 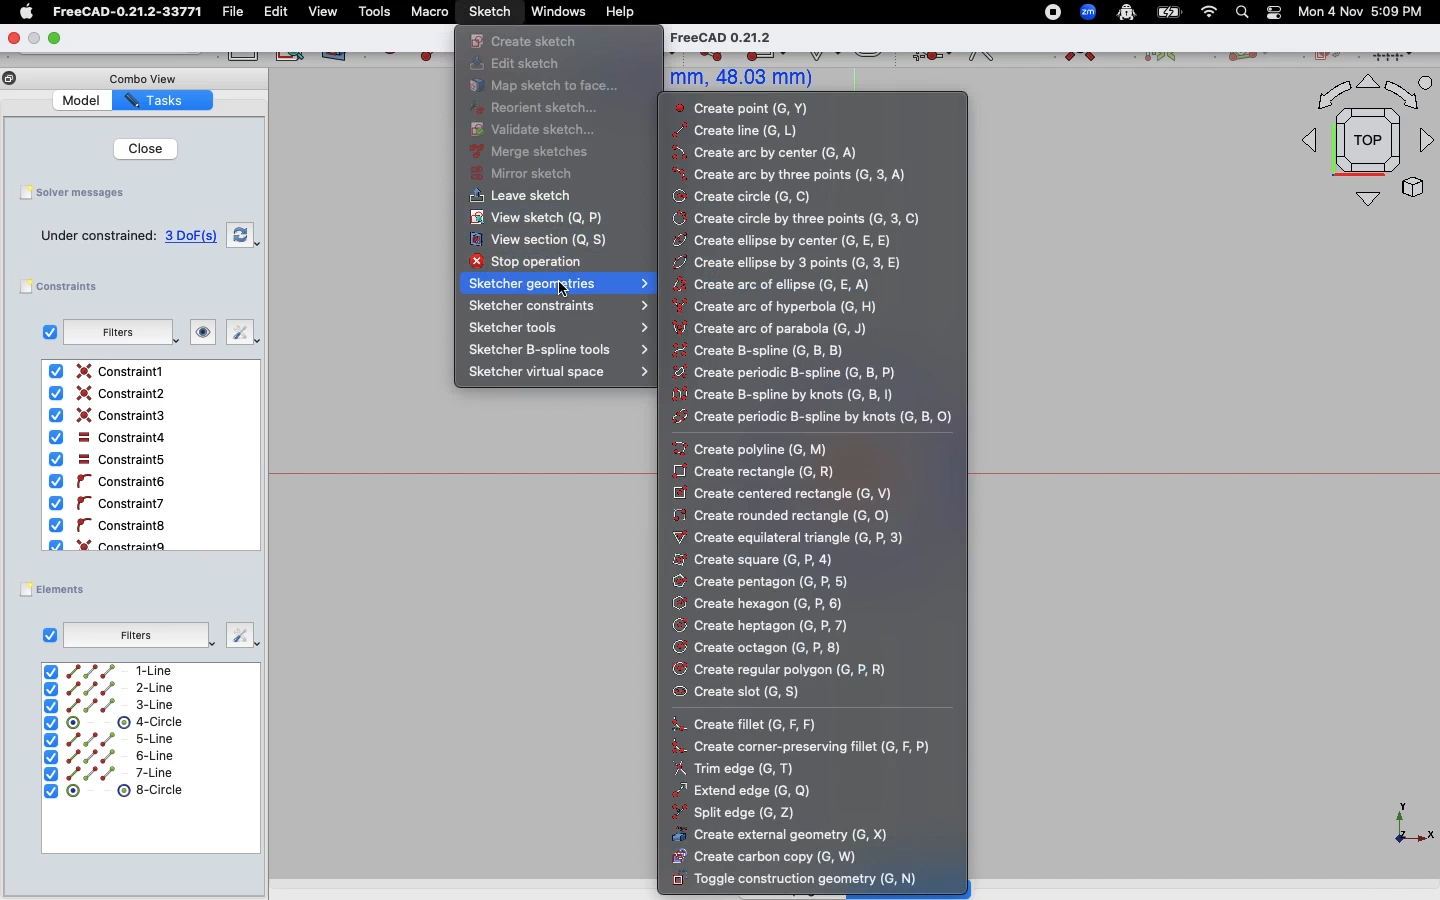 I want to click on Create regular polygon (G, P, R), so click(x=783, y=670).